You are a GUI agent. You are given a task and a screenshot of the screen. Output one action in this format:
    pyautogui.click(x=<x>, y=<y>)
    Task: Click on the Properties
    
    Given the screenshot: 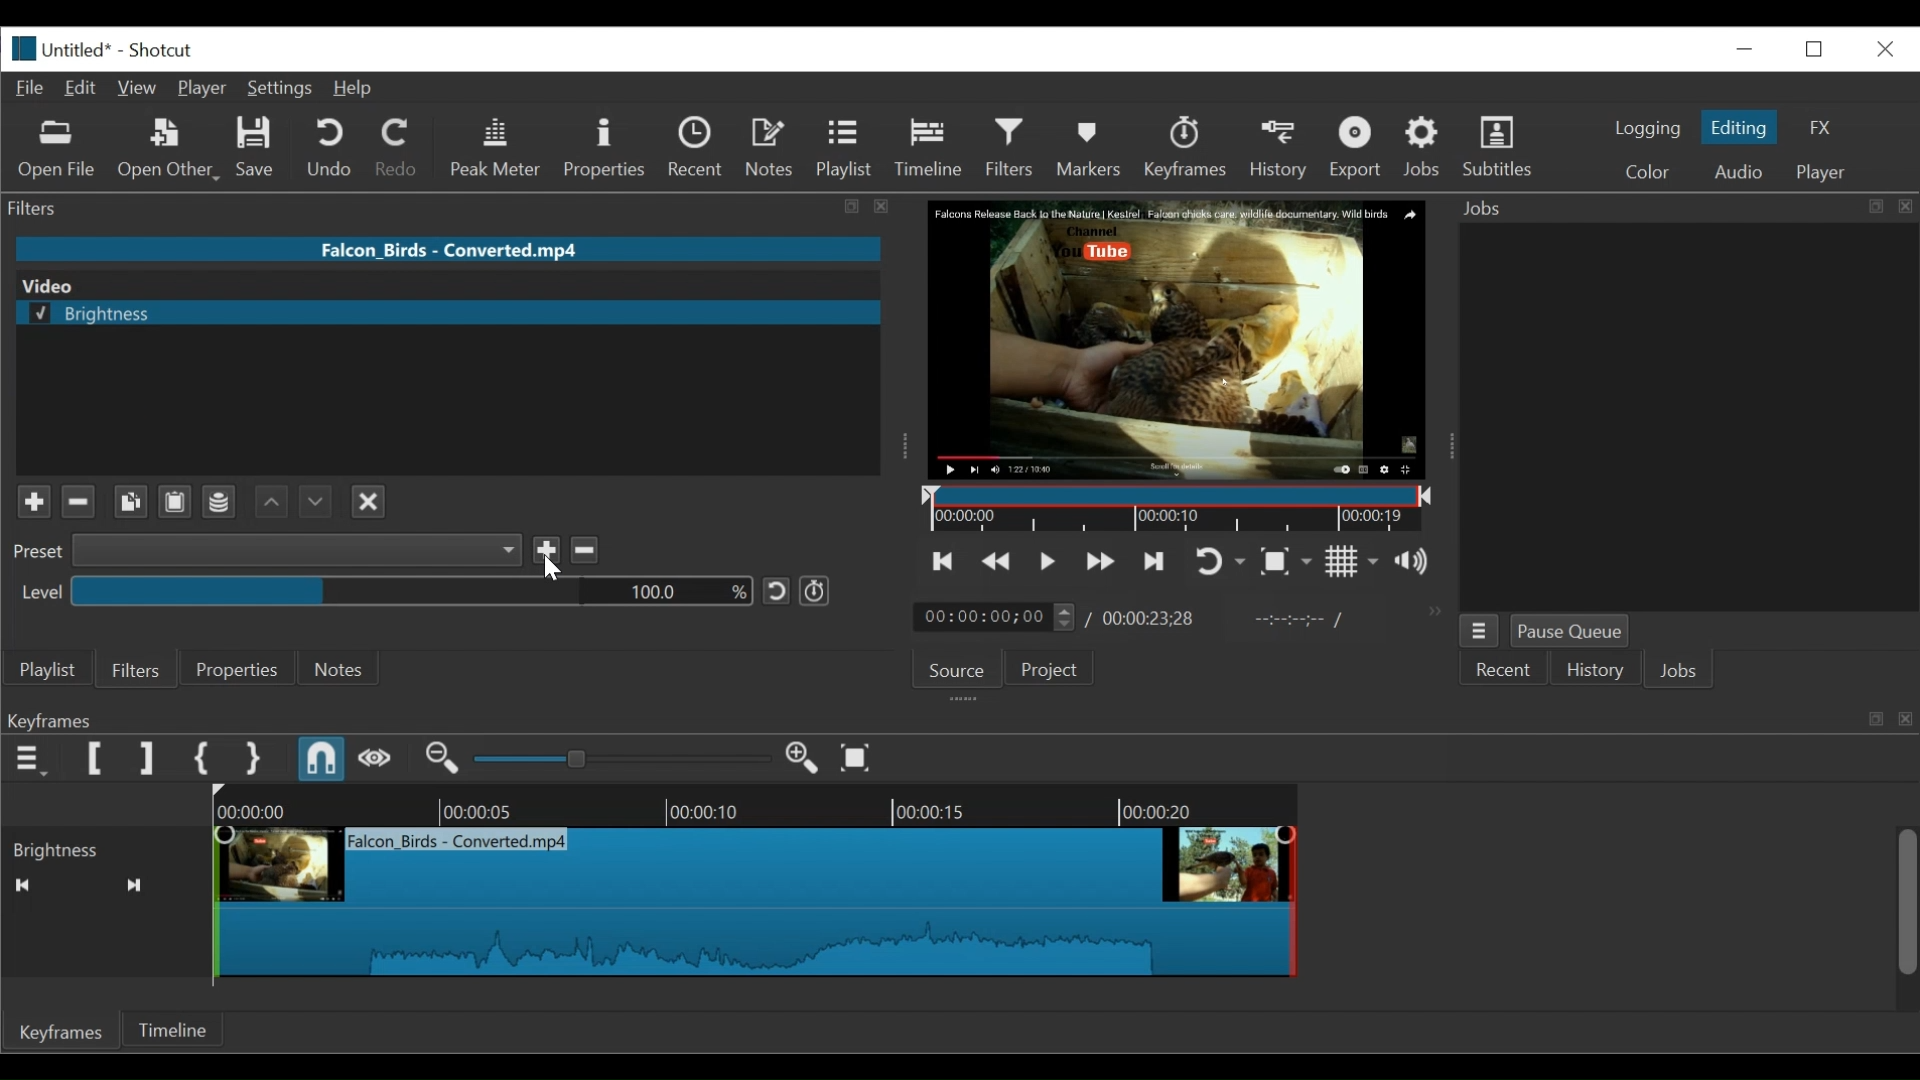 What is the action you would take?
    pyautogui.click(x=241, y=669)
    